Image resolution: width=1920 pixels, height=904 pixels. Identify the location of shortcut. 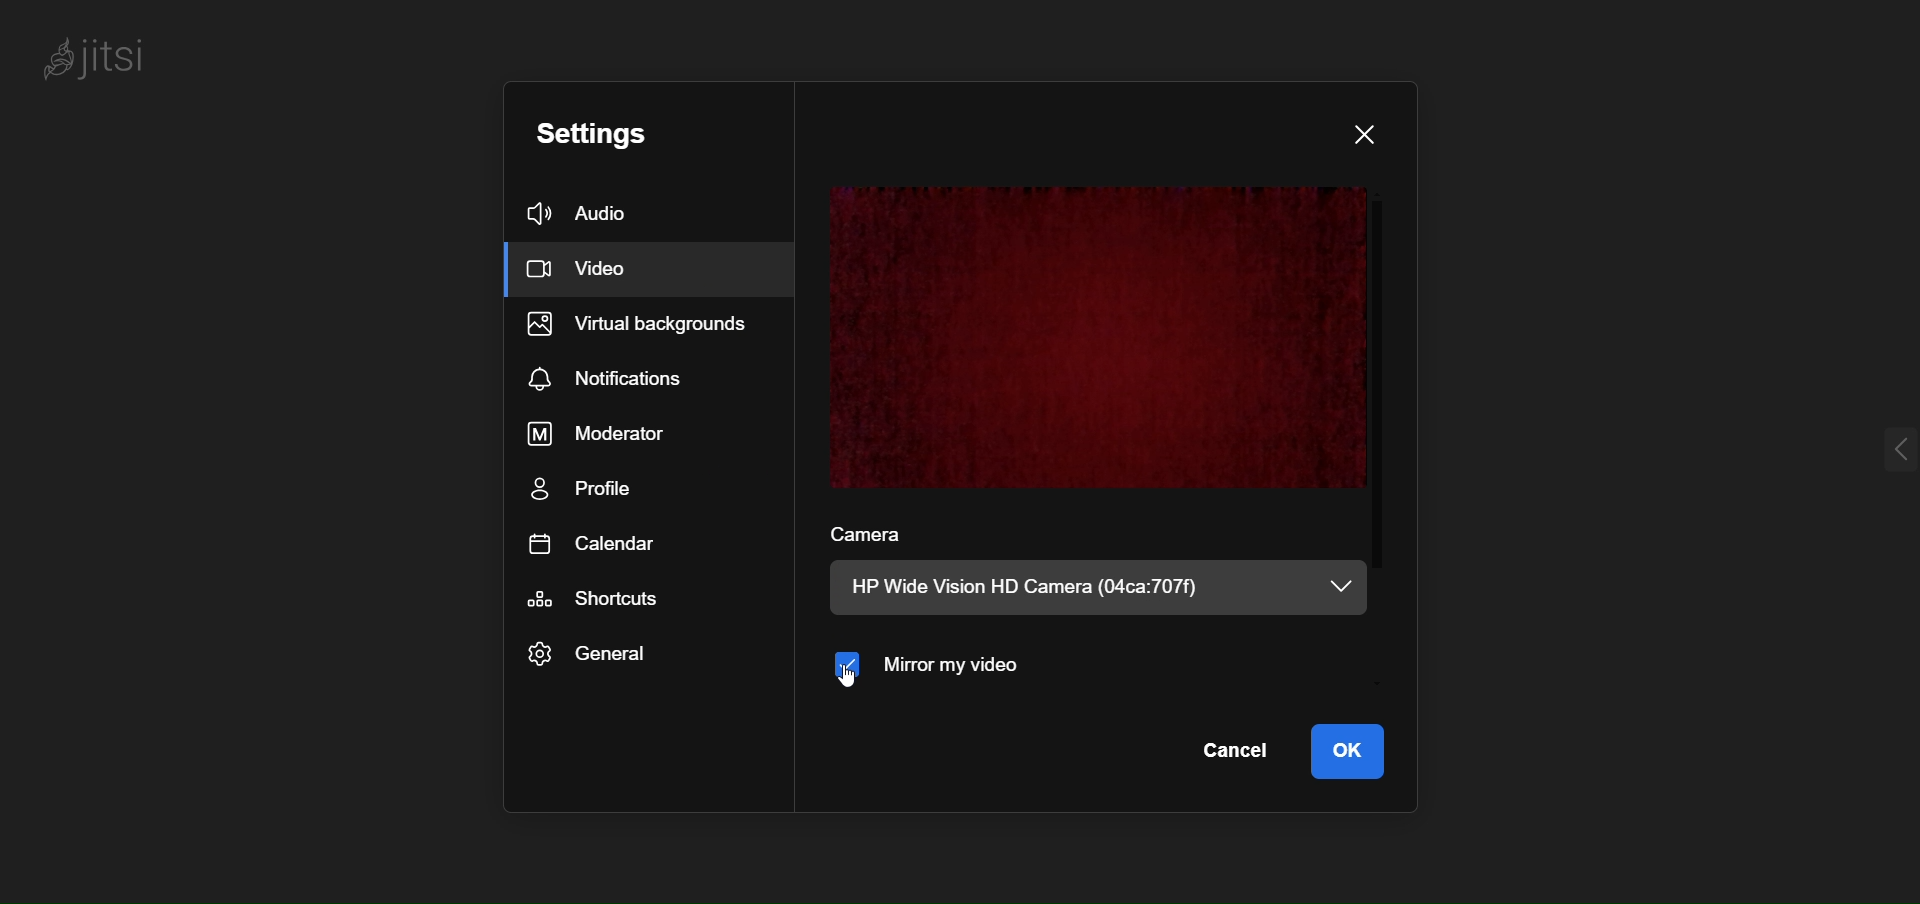
(605, 599).